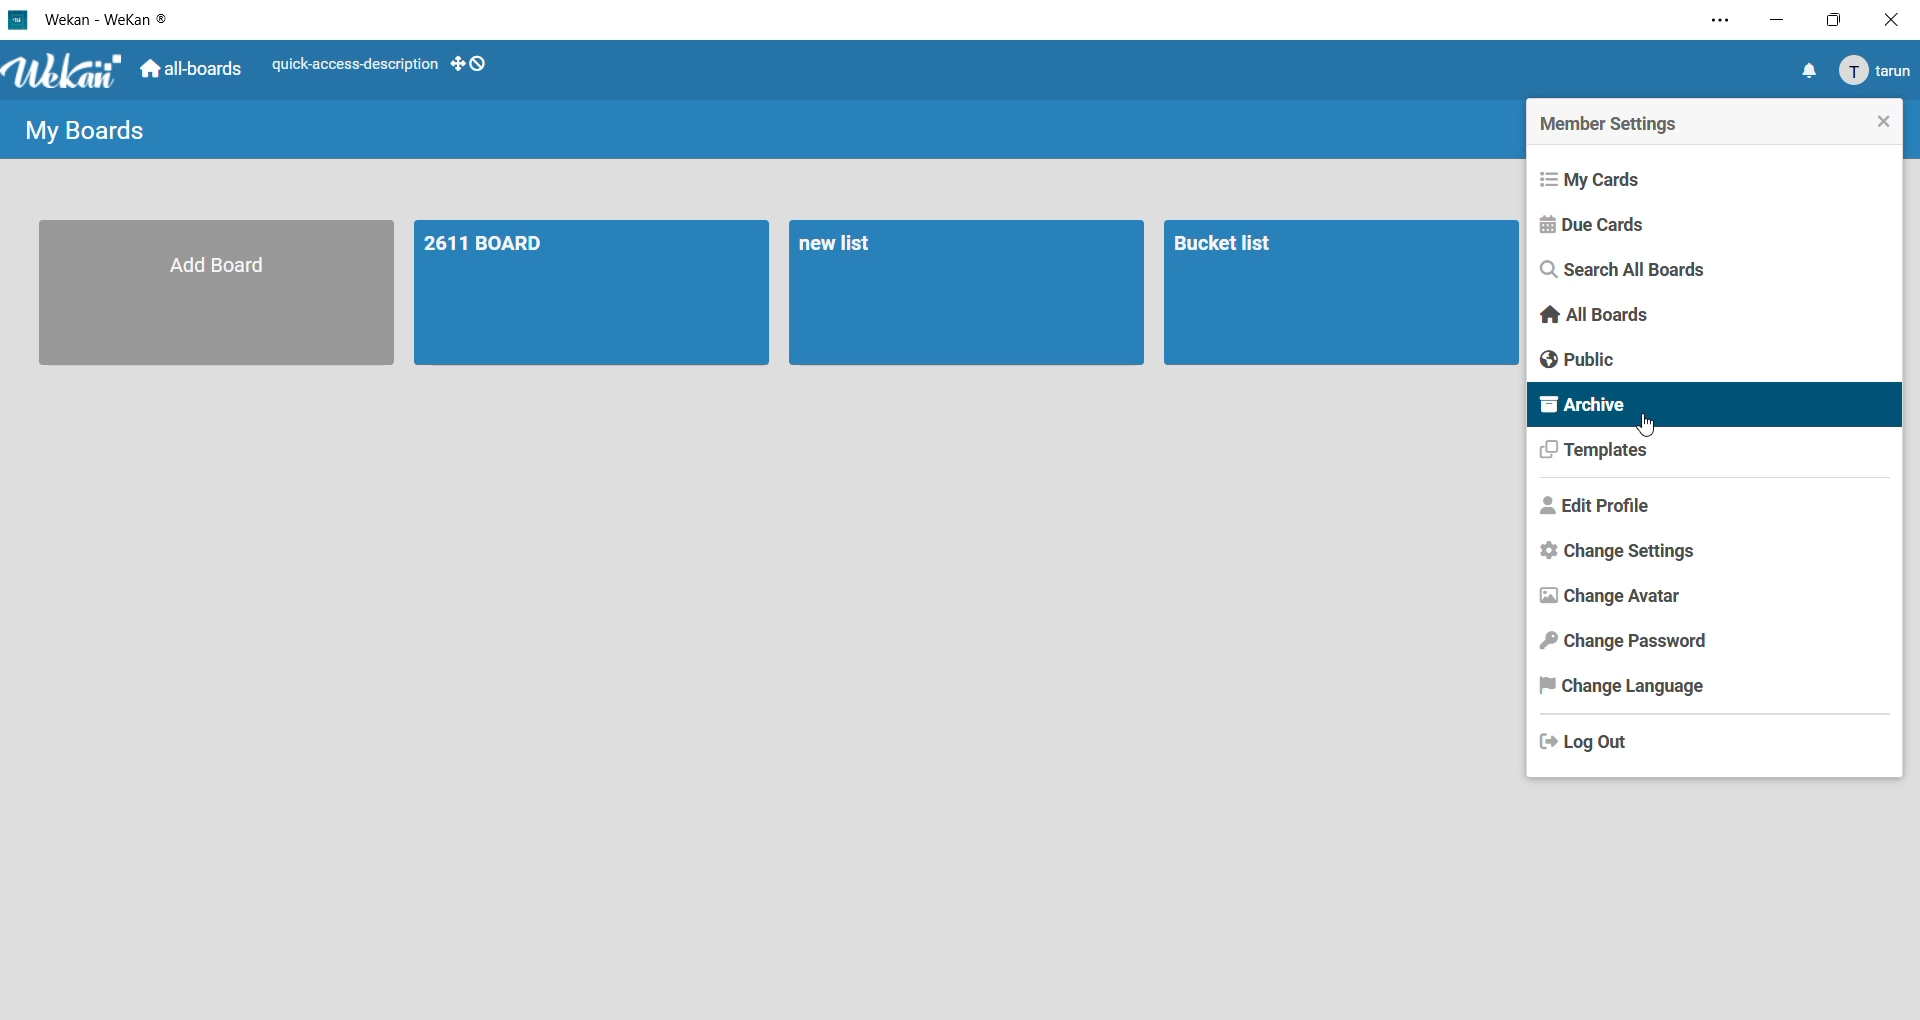  What do you see at coordinates (1602, 507) in the screenshot?
I see `edit profile` at bounding box center [1602, 507].